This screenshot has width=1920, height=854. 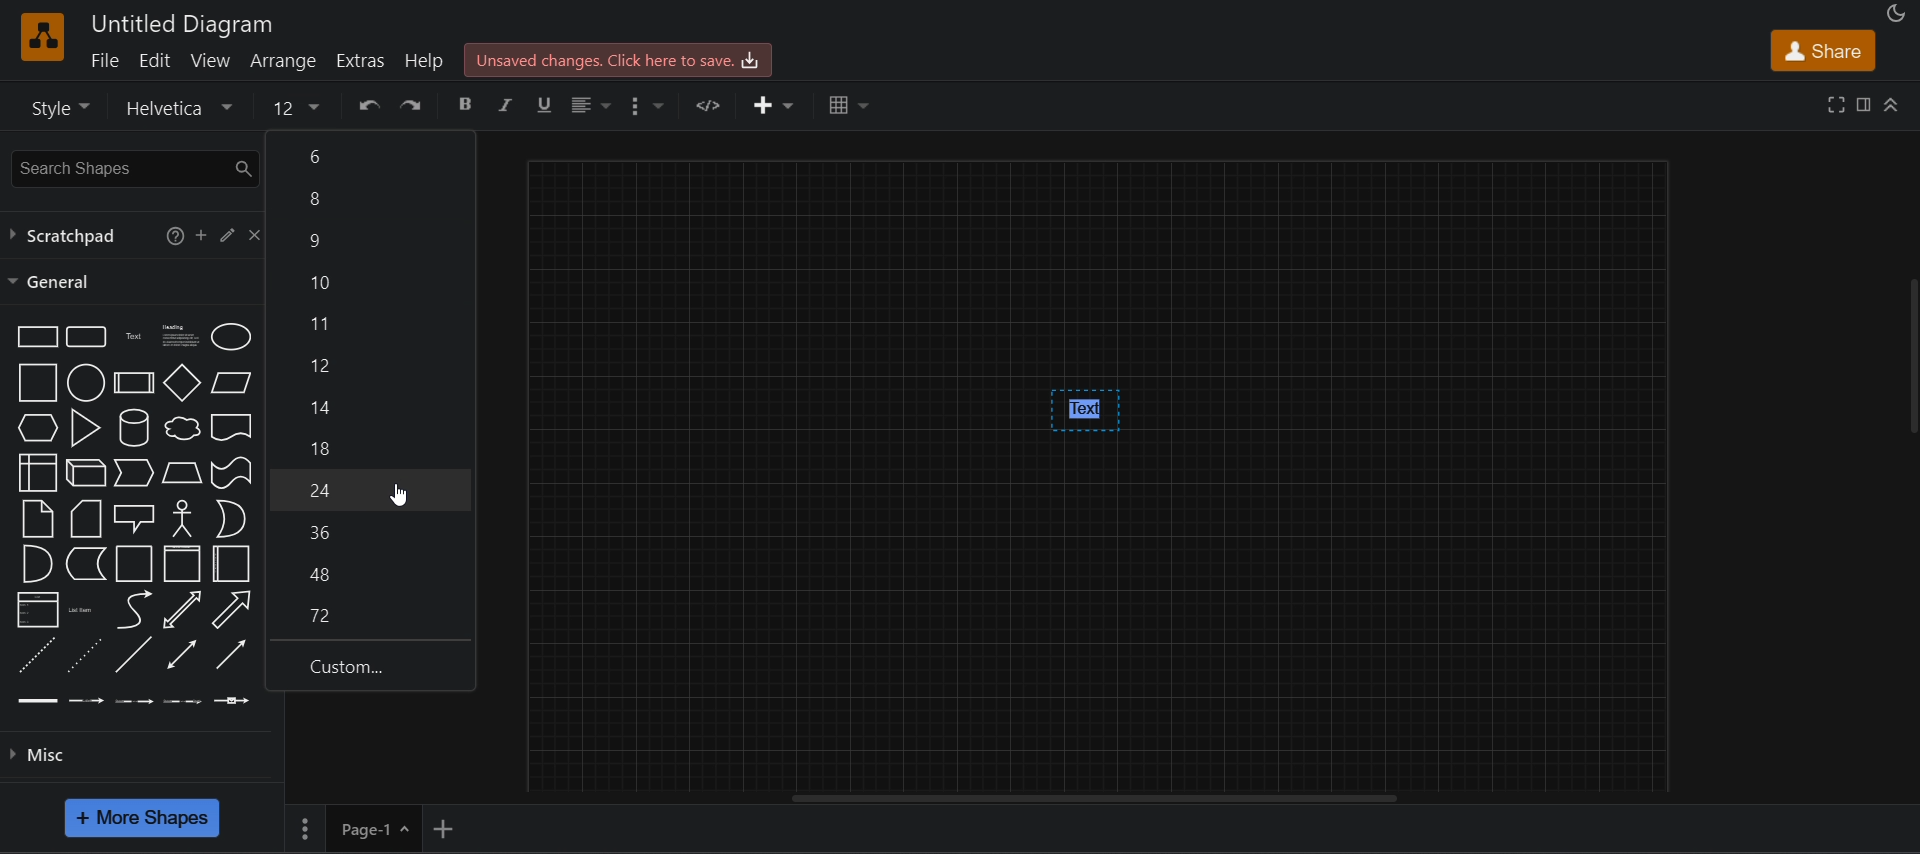 What do you see at coordinates (38, 701) in the screenshot?
I see `Link` at bounding box center [38, 701].